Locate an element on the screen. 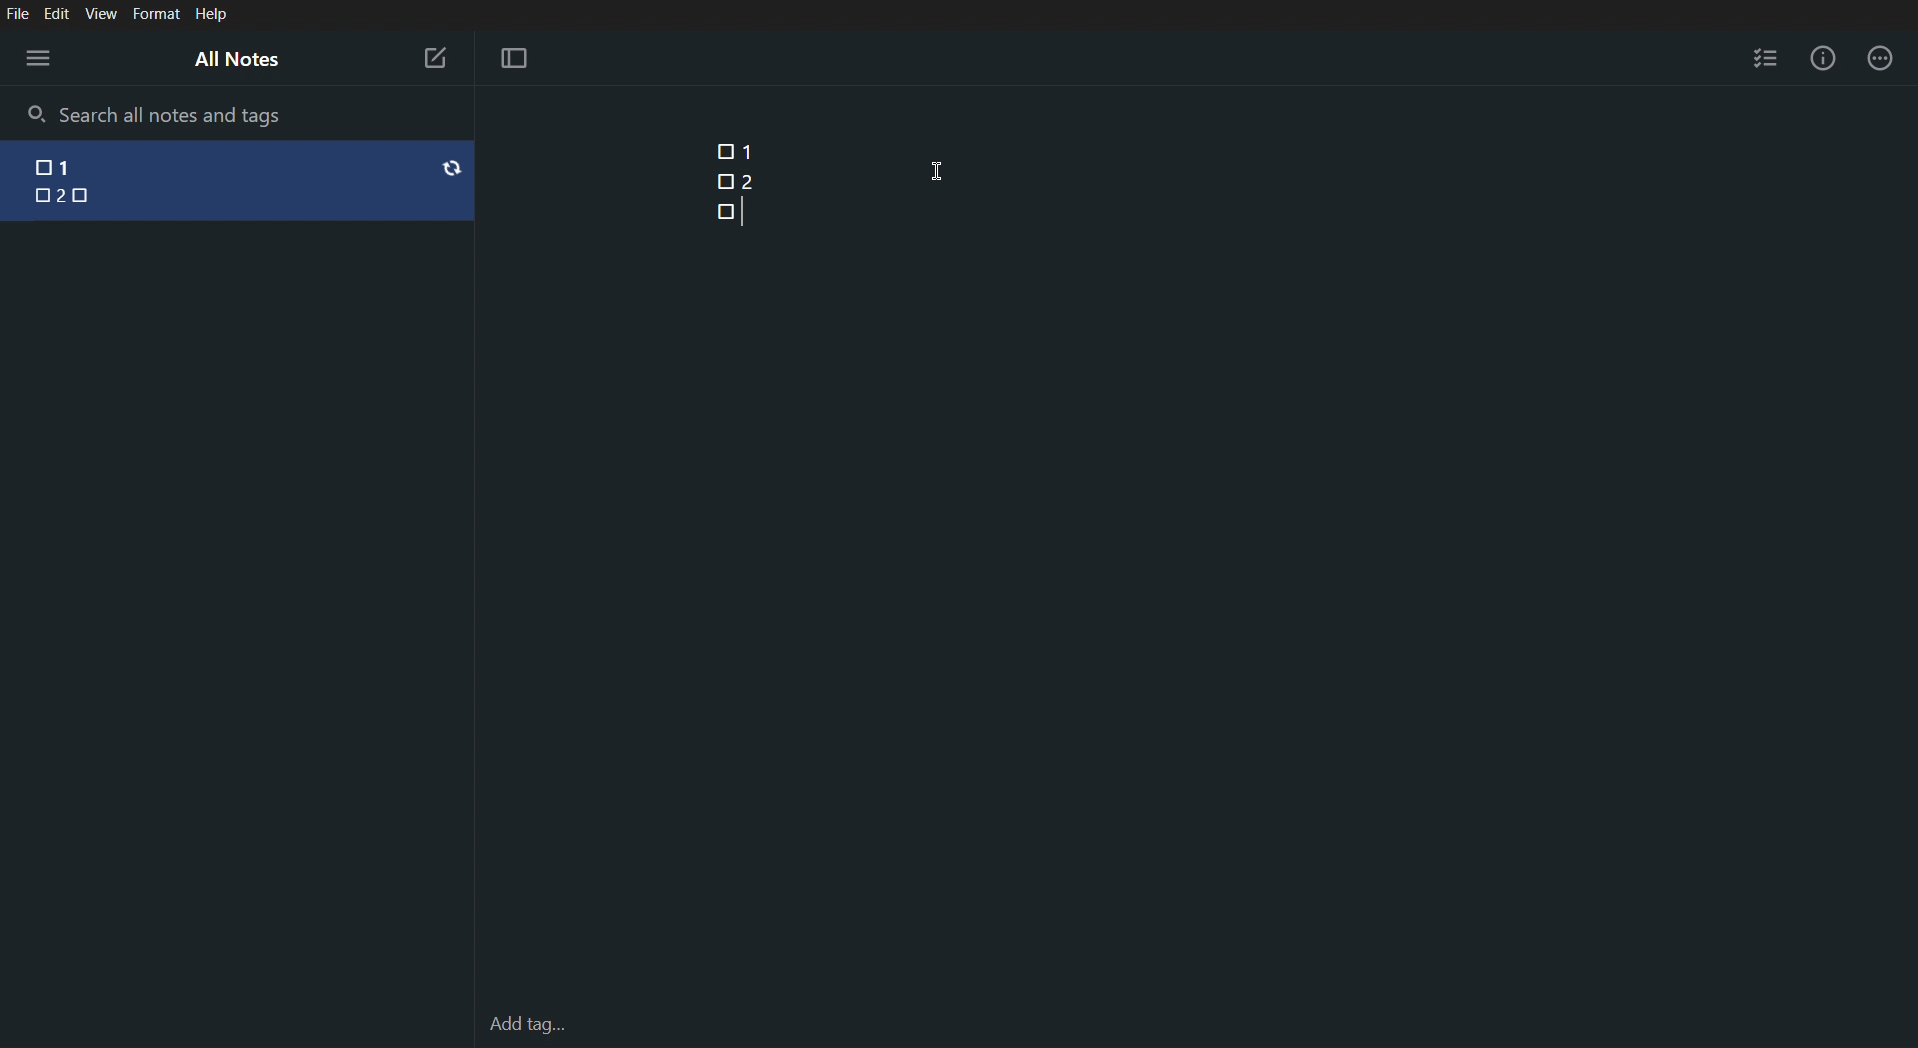 Image resolution: width=1918 pixels, height=1048 pixels. Edit is located at coordinates (57, 13).